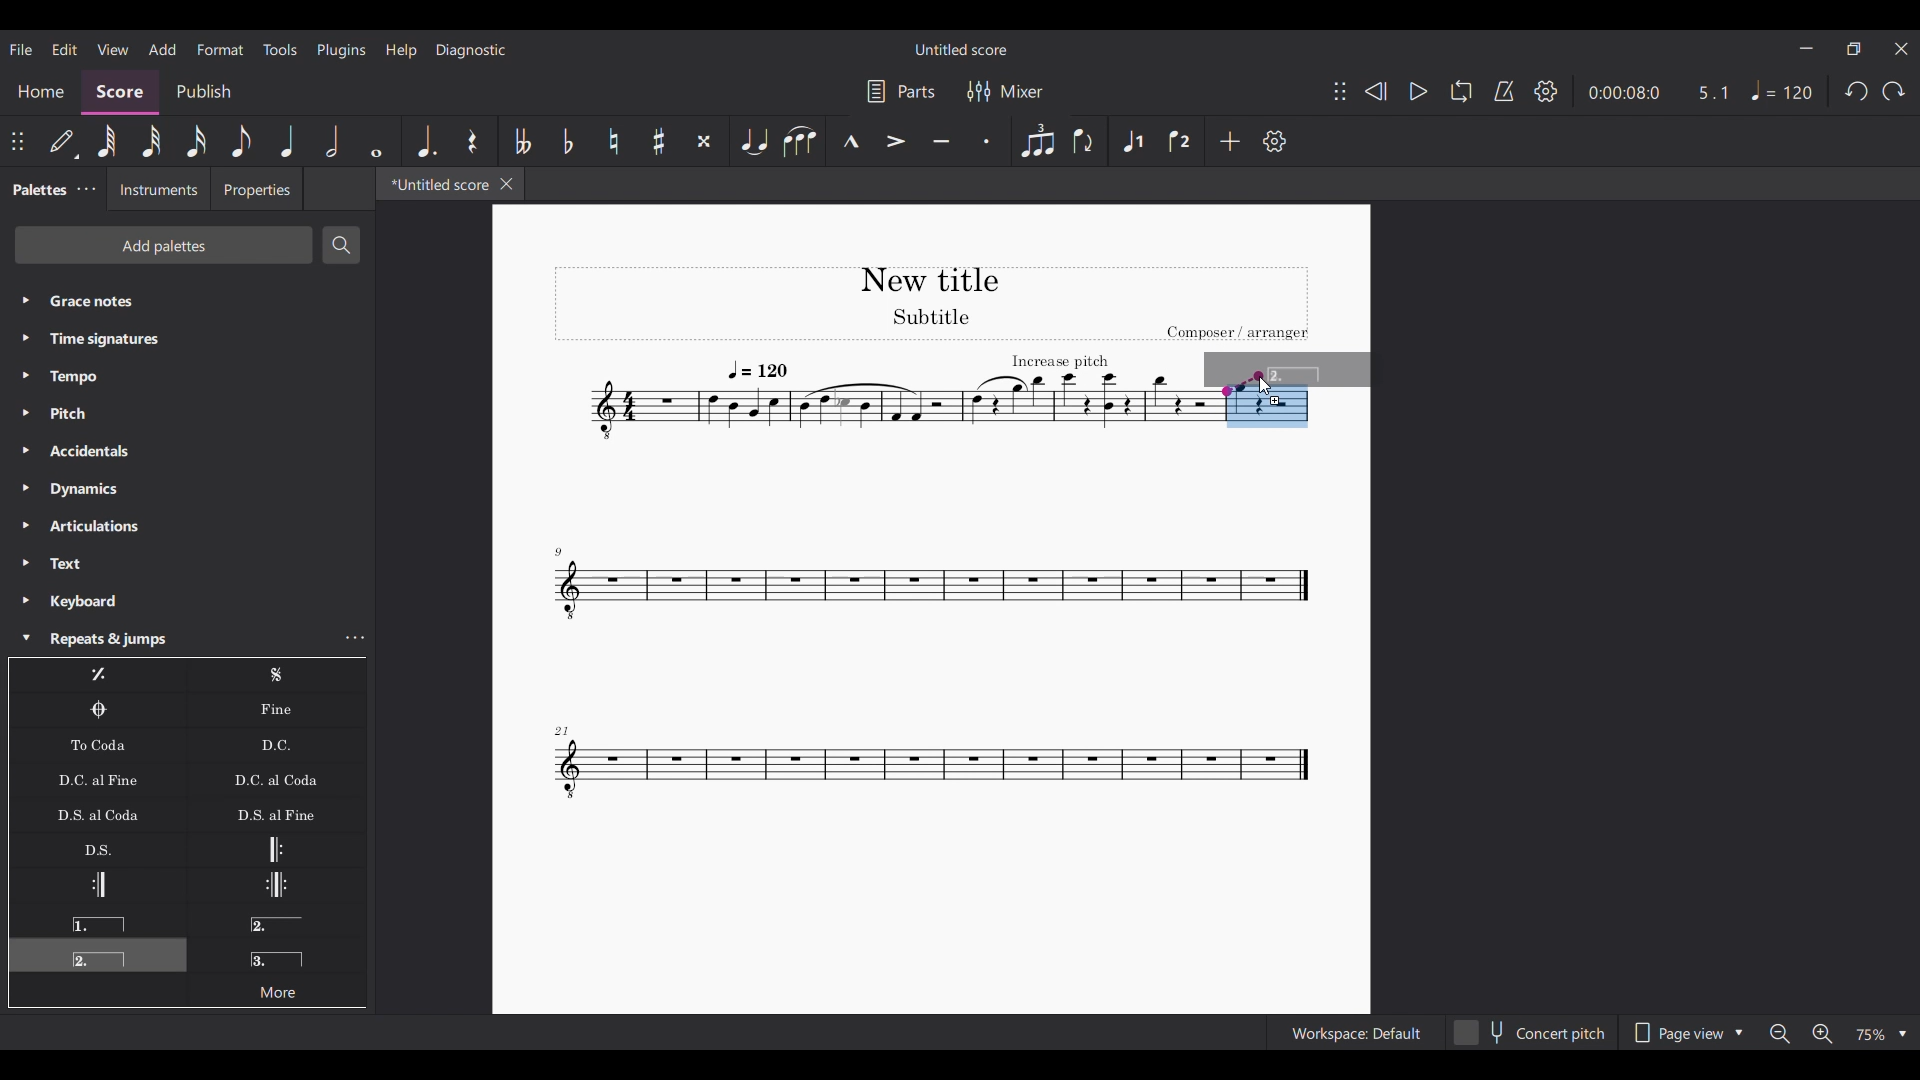  What do you see at coordinates (402, 51) in the screenshot?
I see `Help menu` at bounding box center [402, 51].